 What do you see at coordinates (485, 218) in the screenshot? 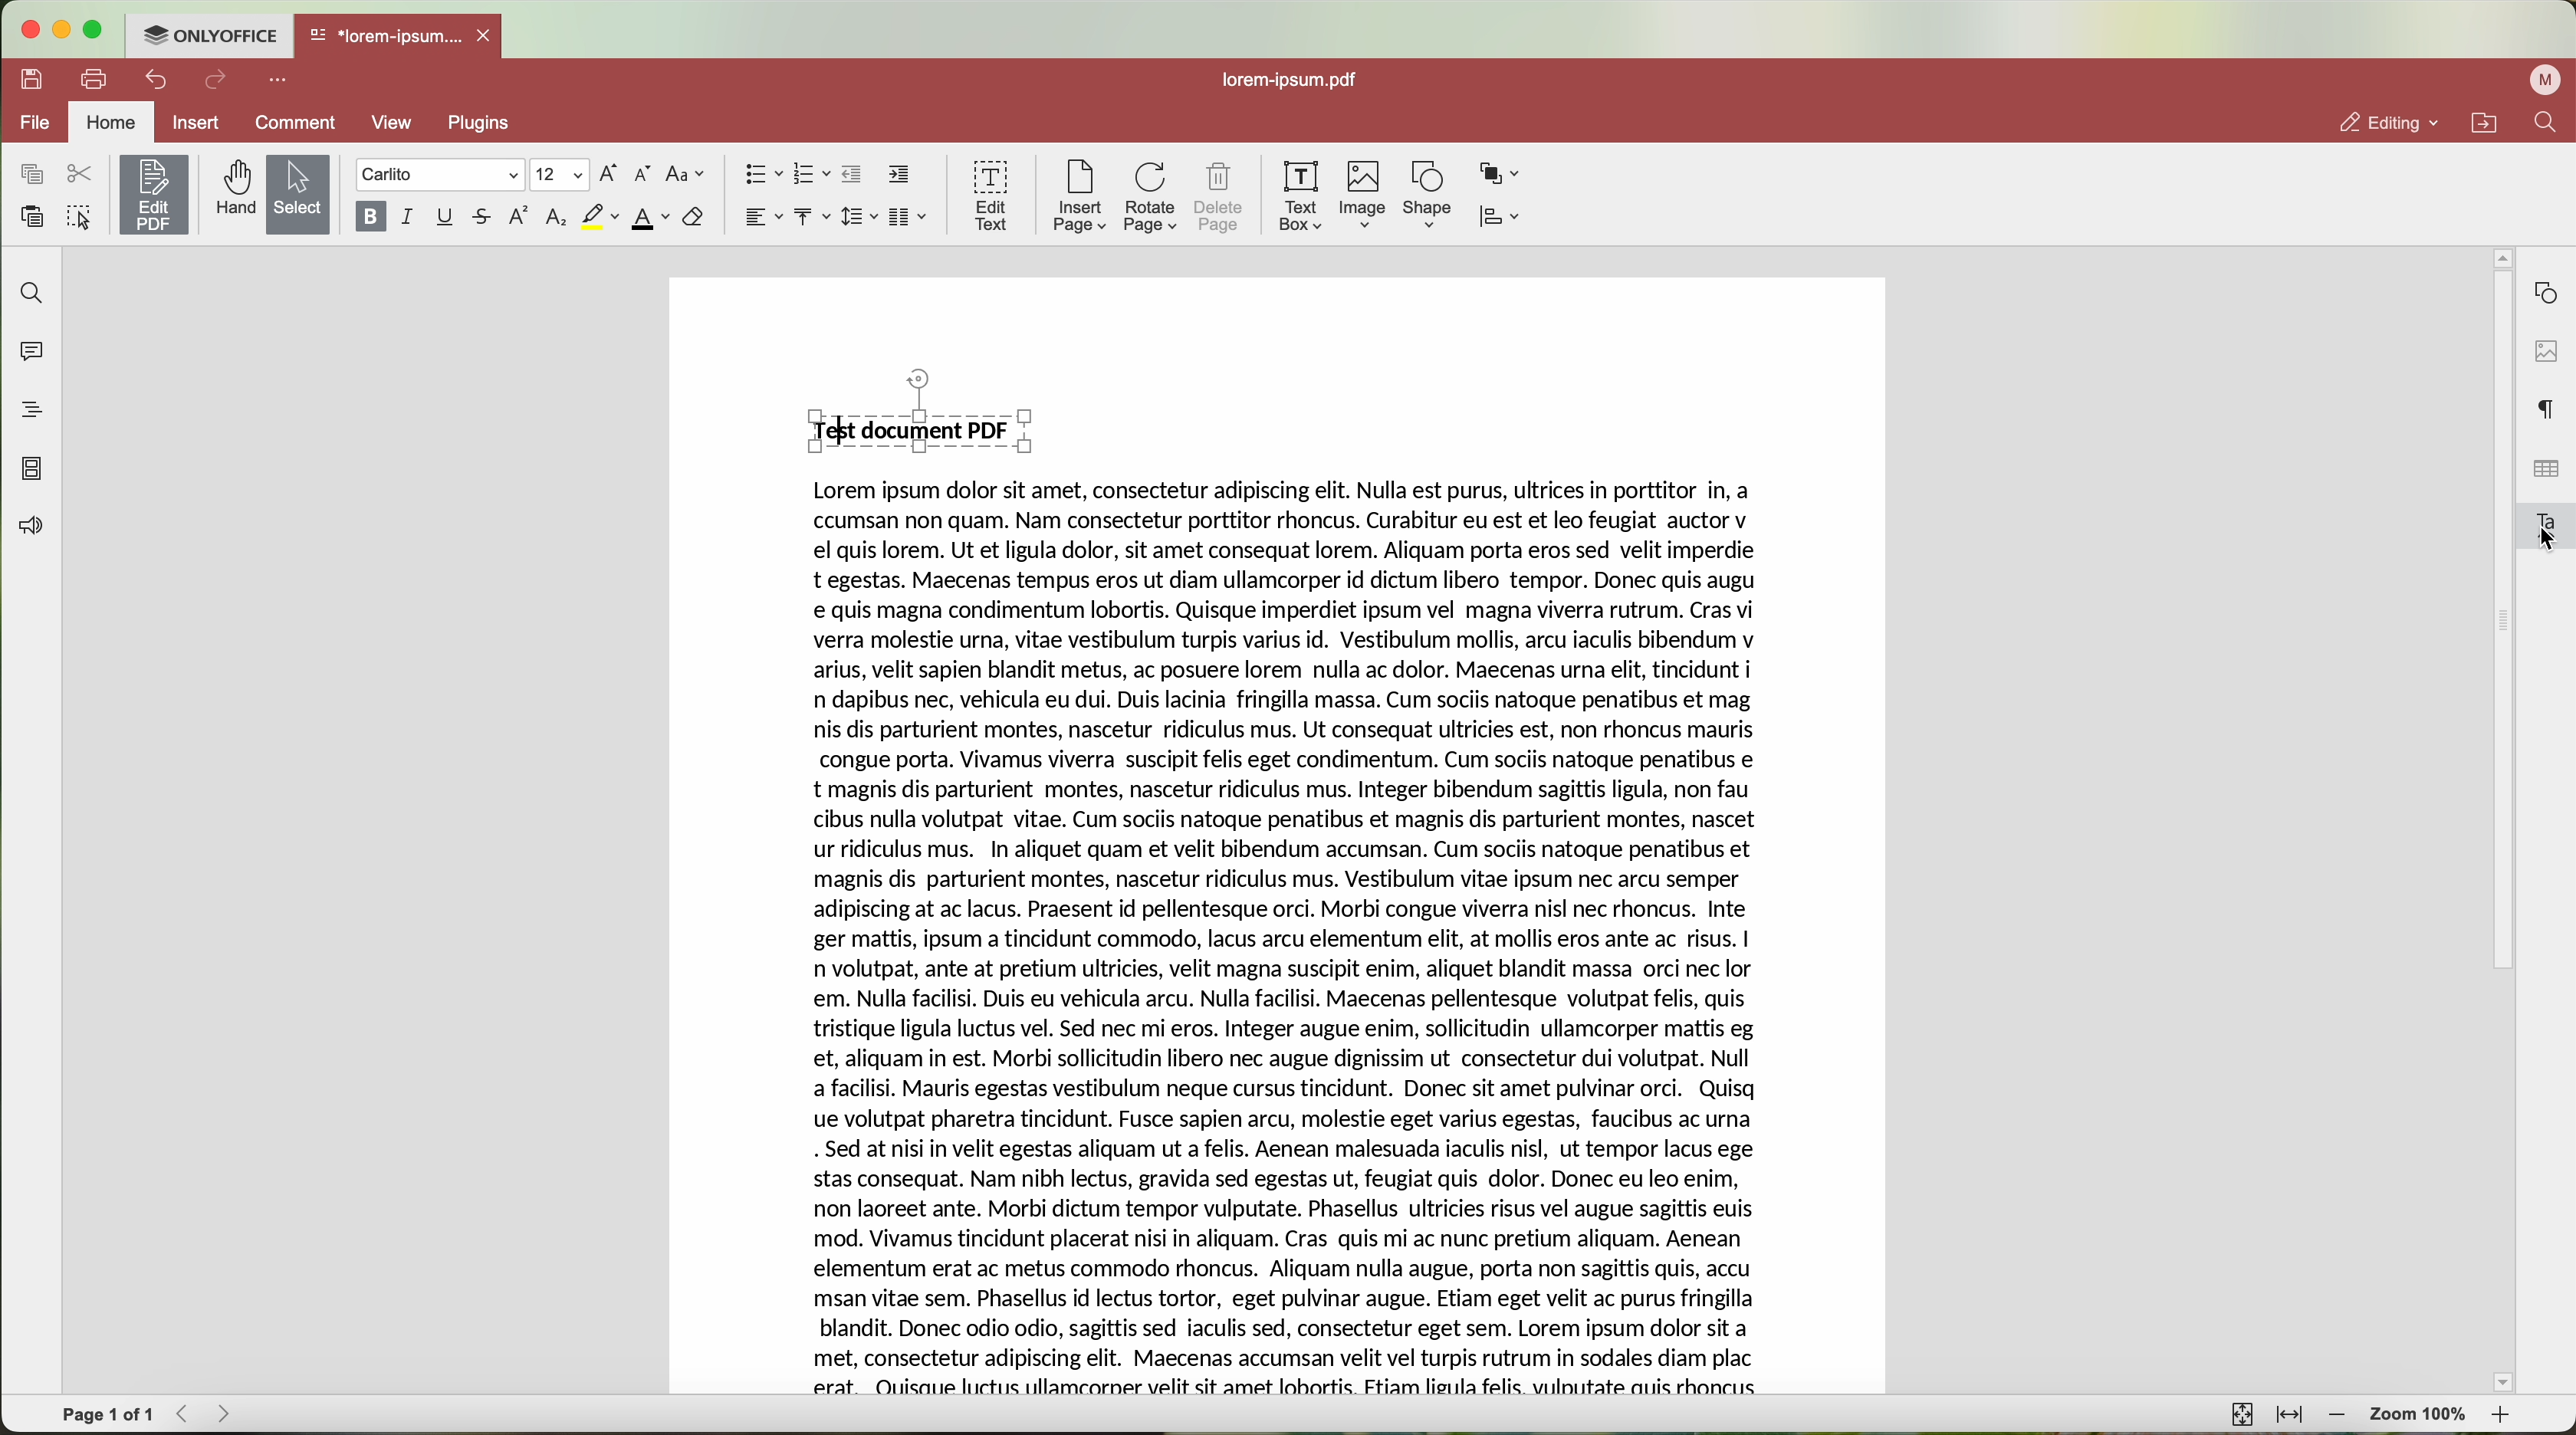
I see `strikeout` at bounding box center [485, 218].